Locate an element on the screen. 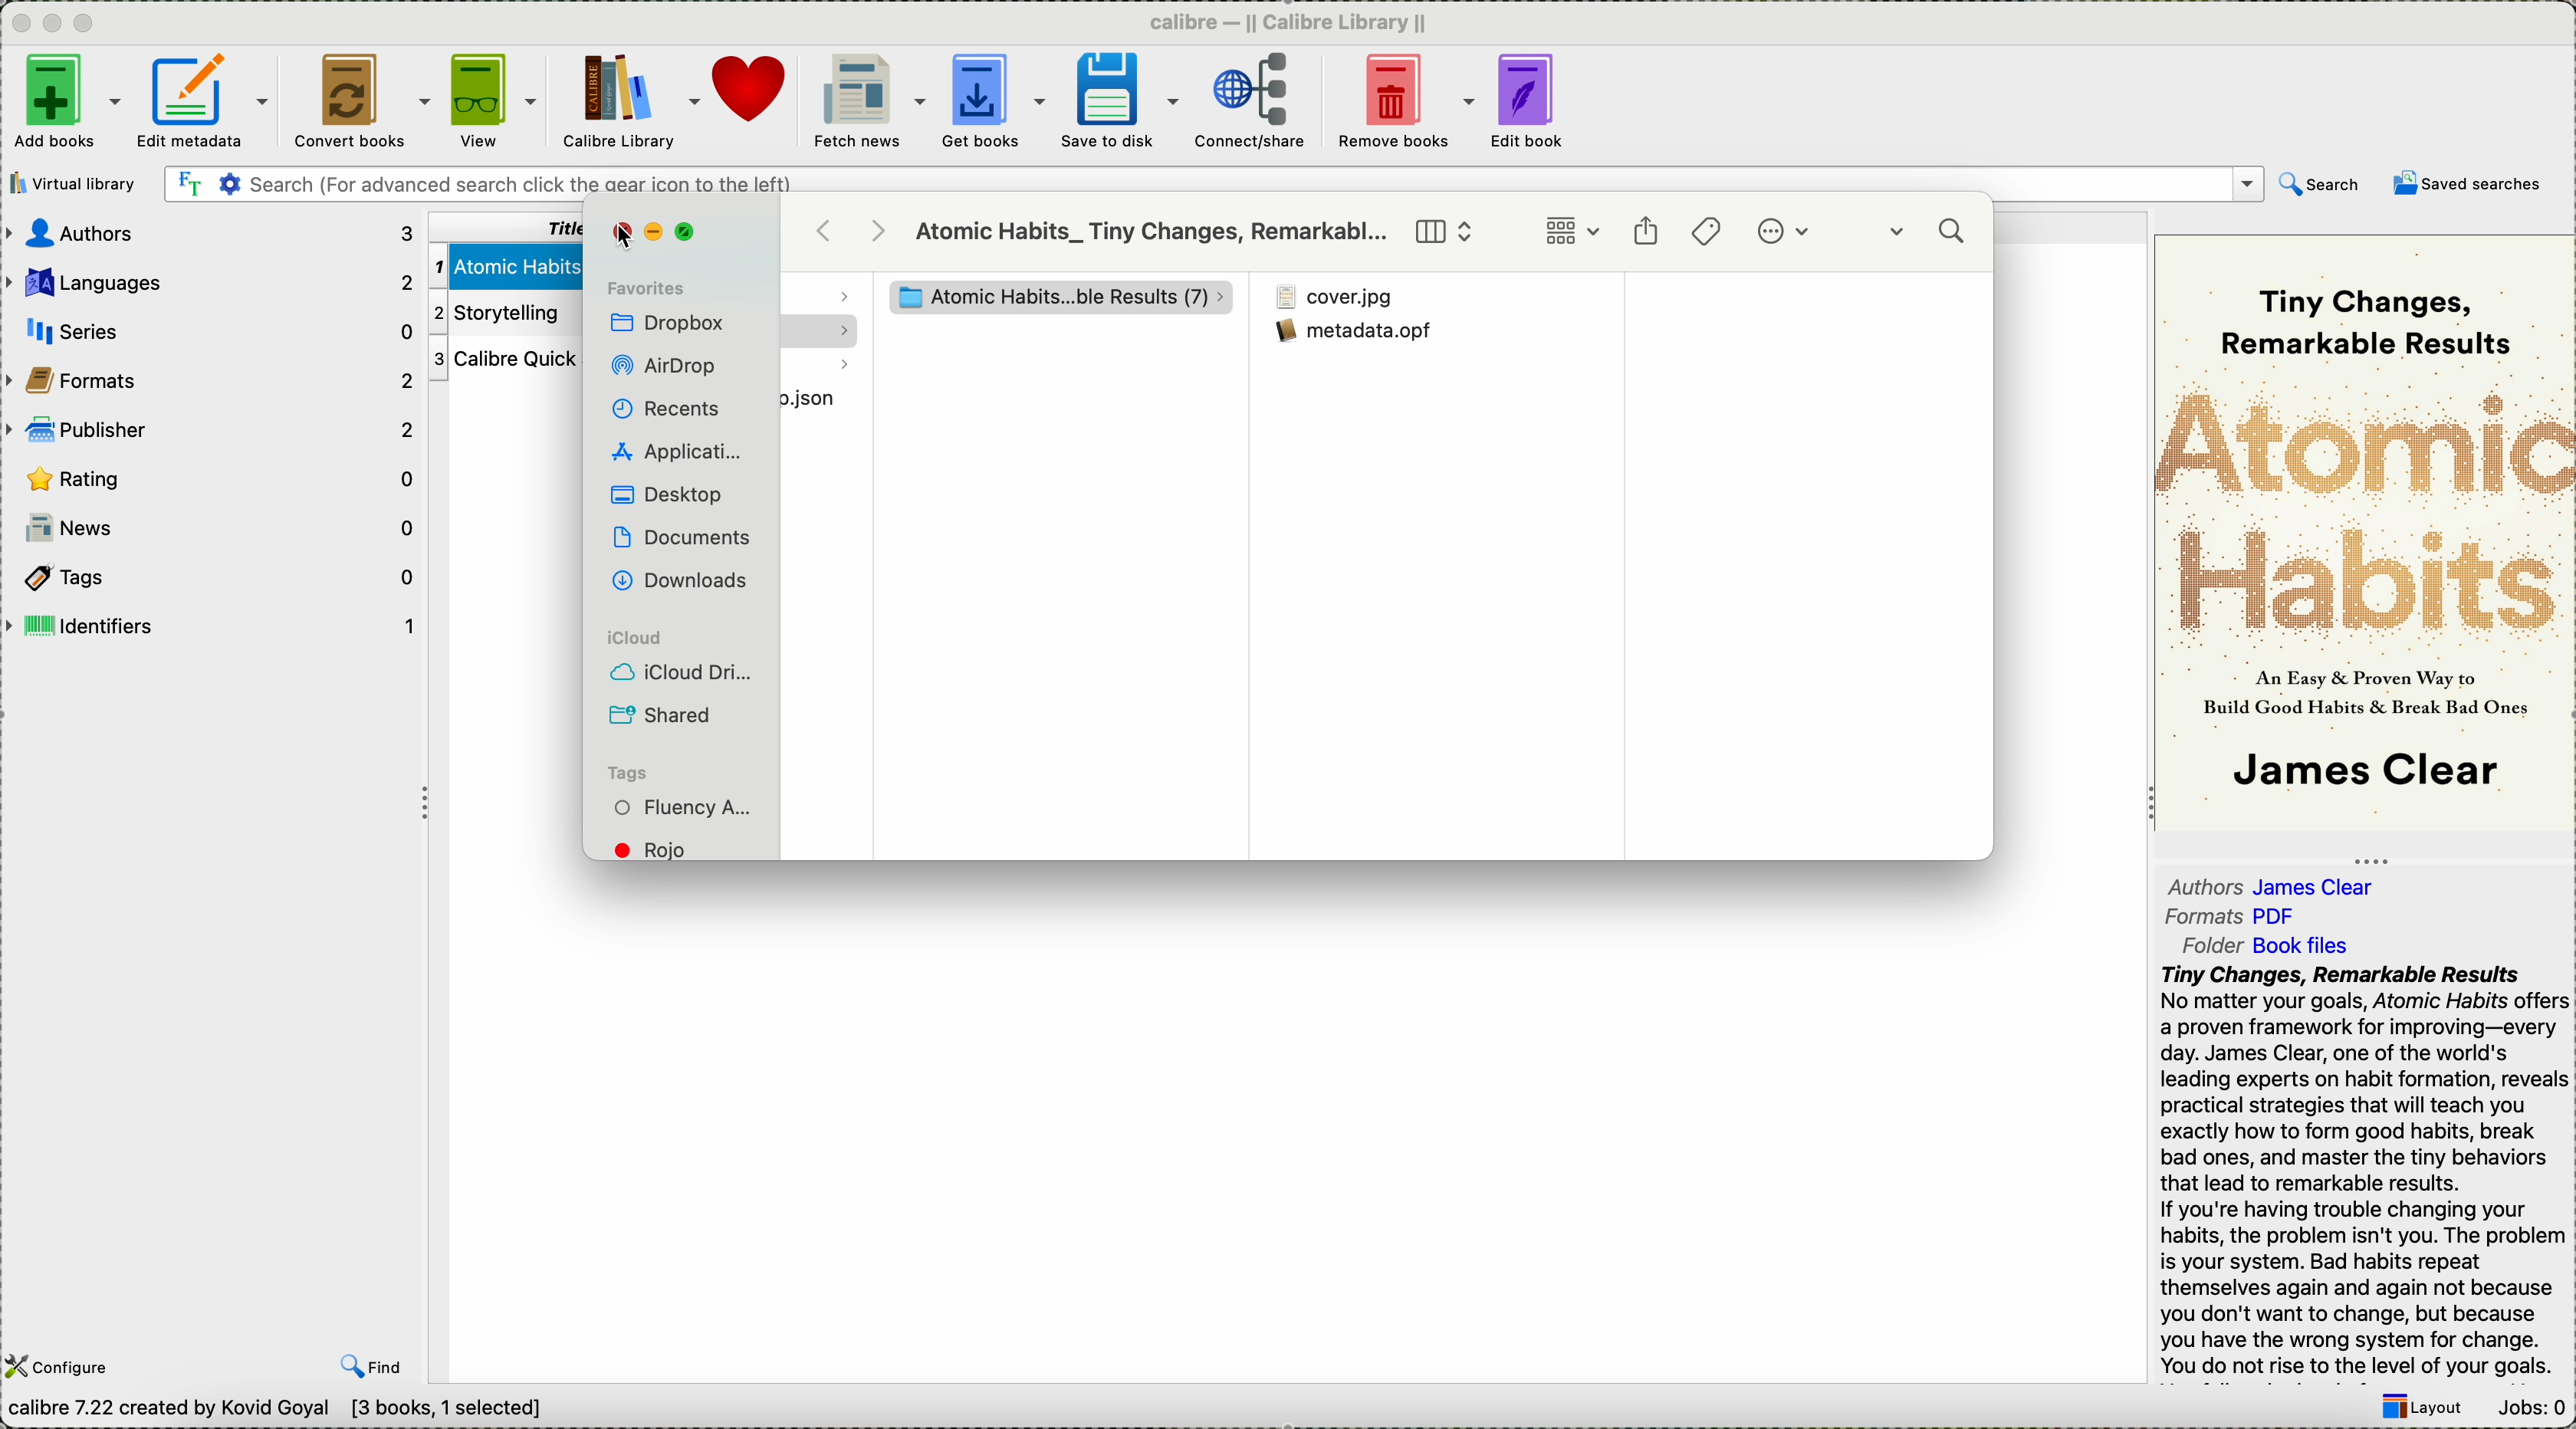 The image size is (2576, 1429). tags is located at coordinates (209, 575).